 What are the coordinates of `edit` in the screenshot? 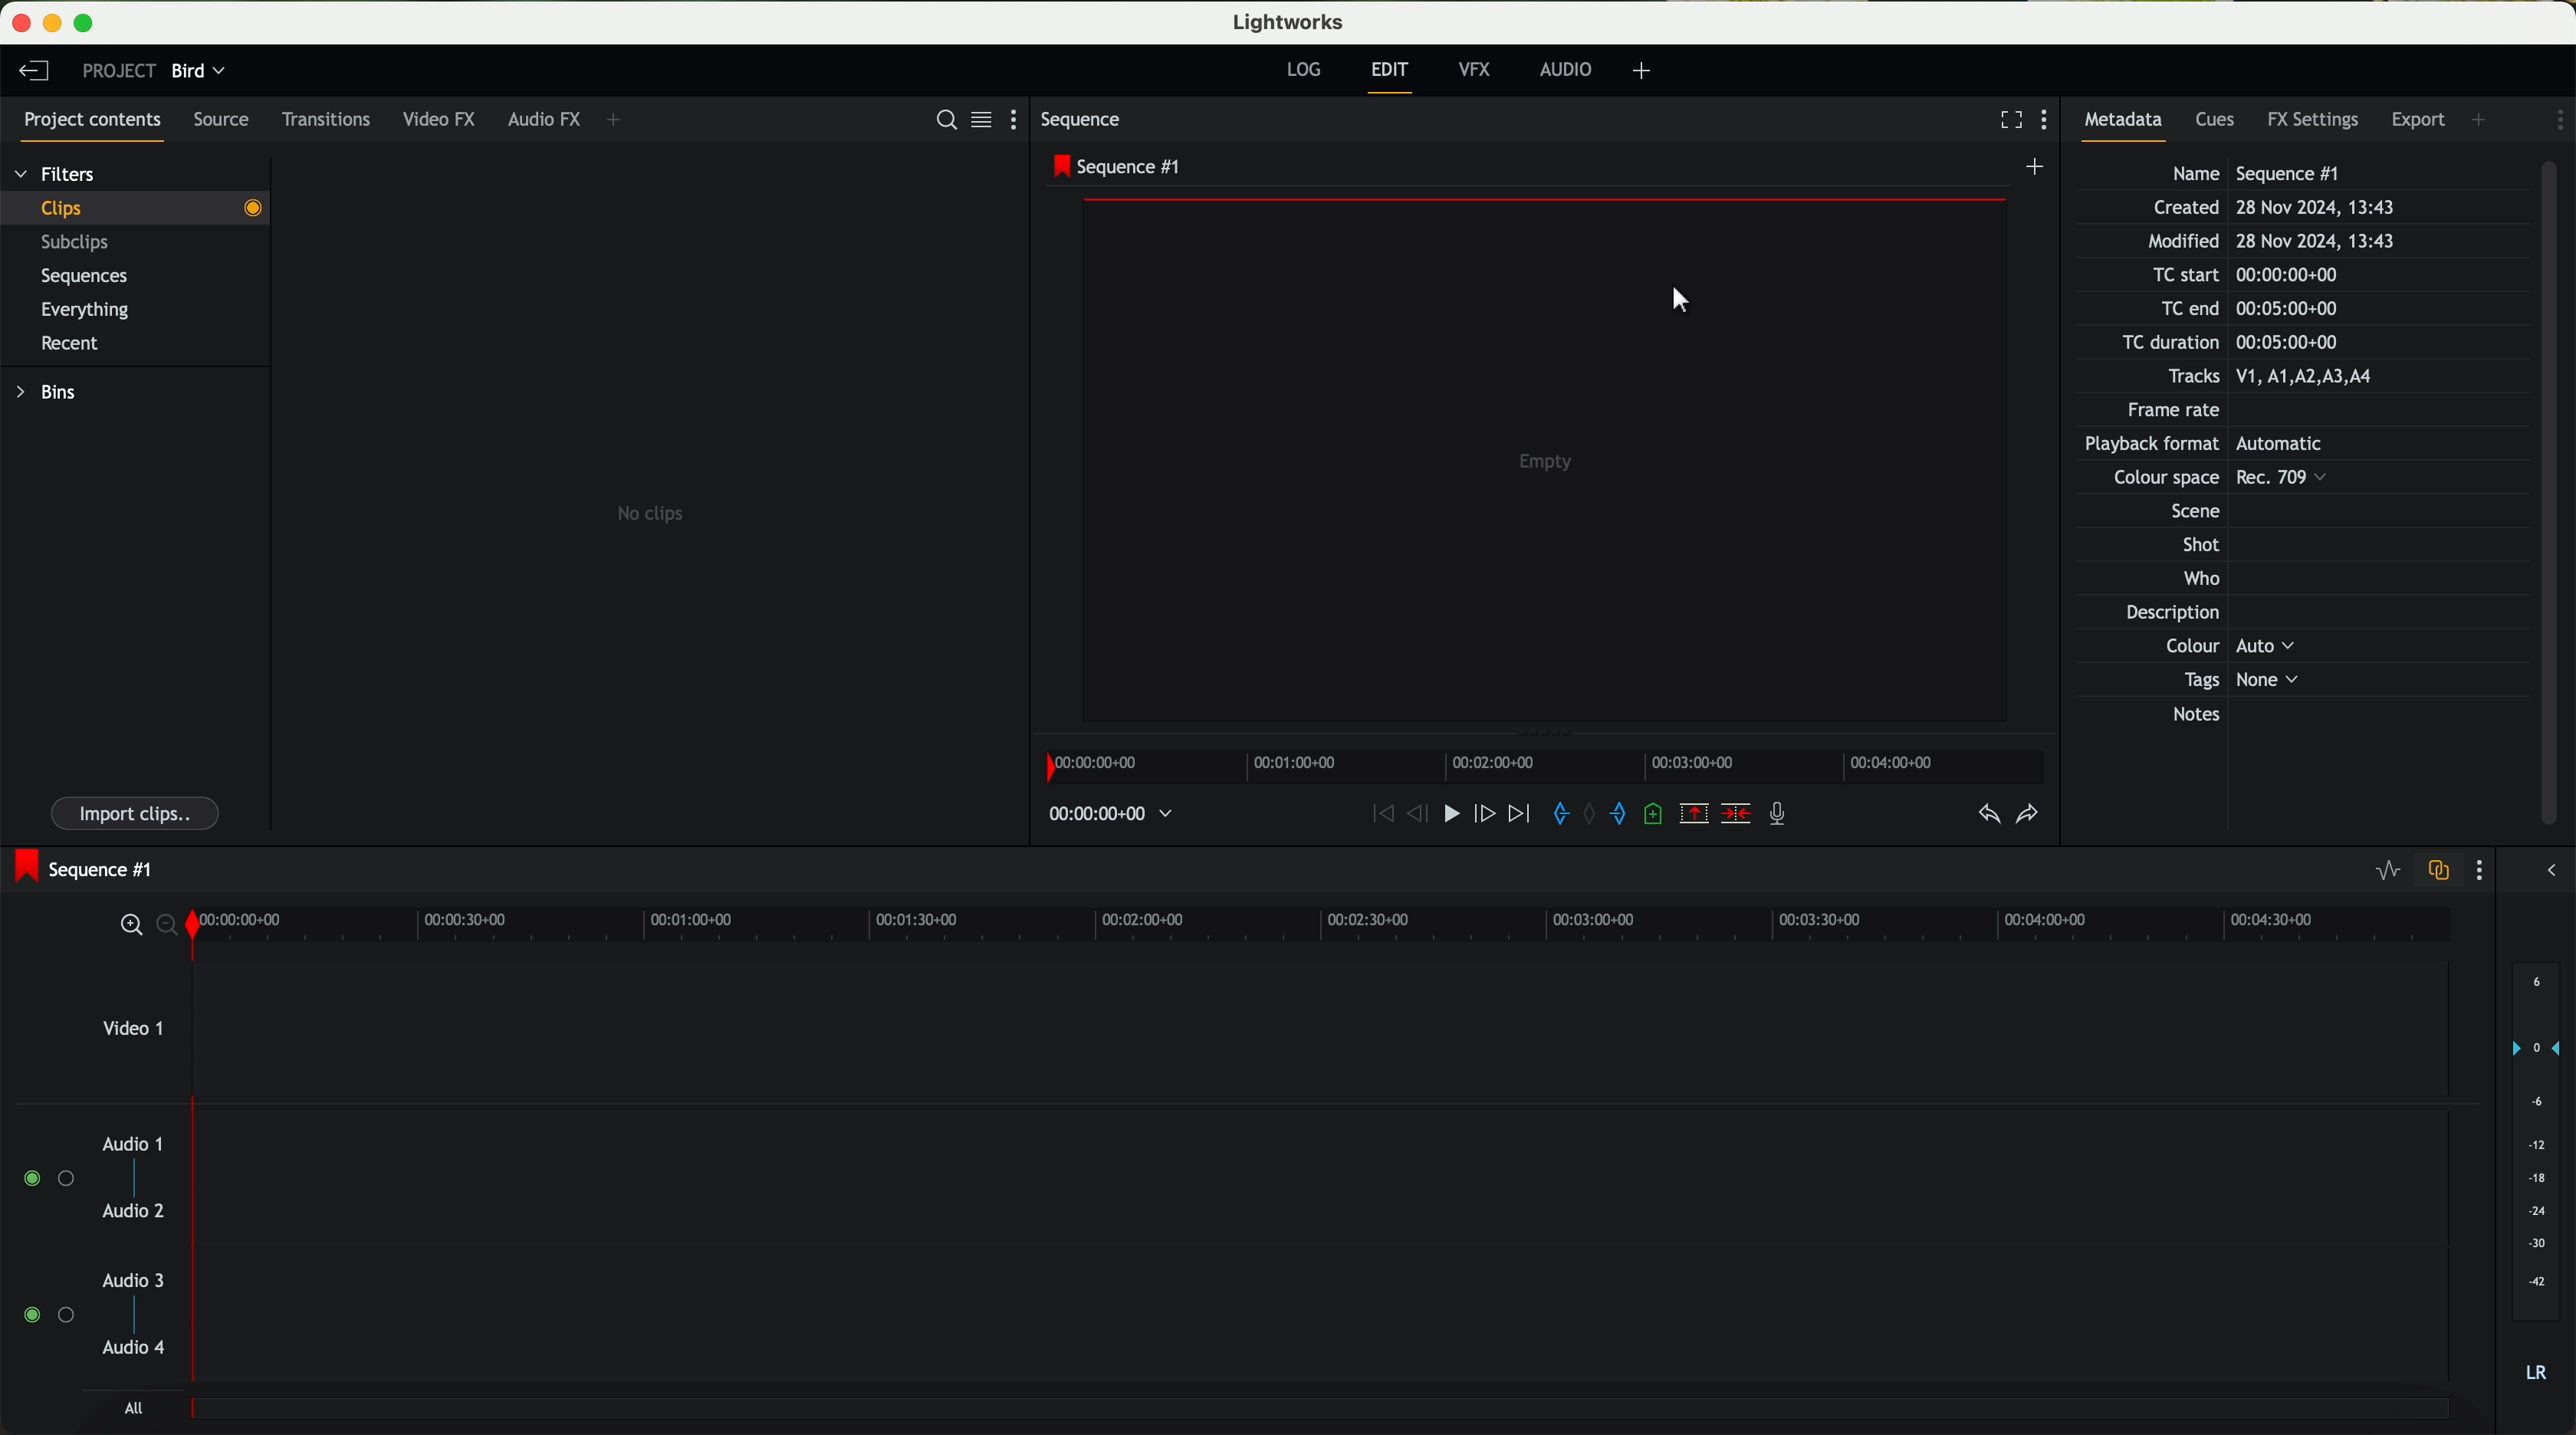 It's located at (1396, 76).